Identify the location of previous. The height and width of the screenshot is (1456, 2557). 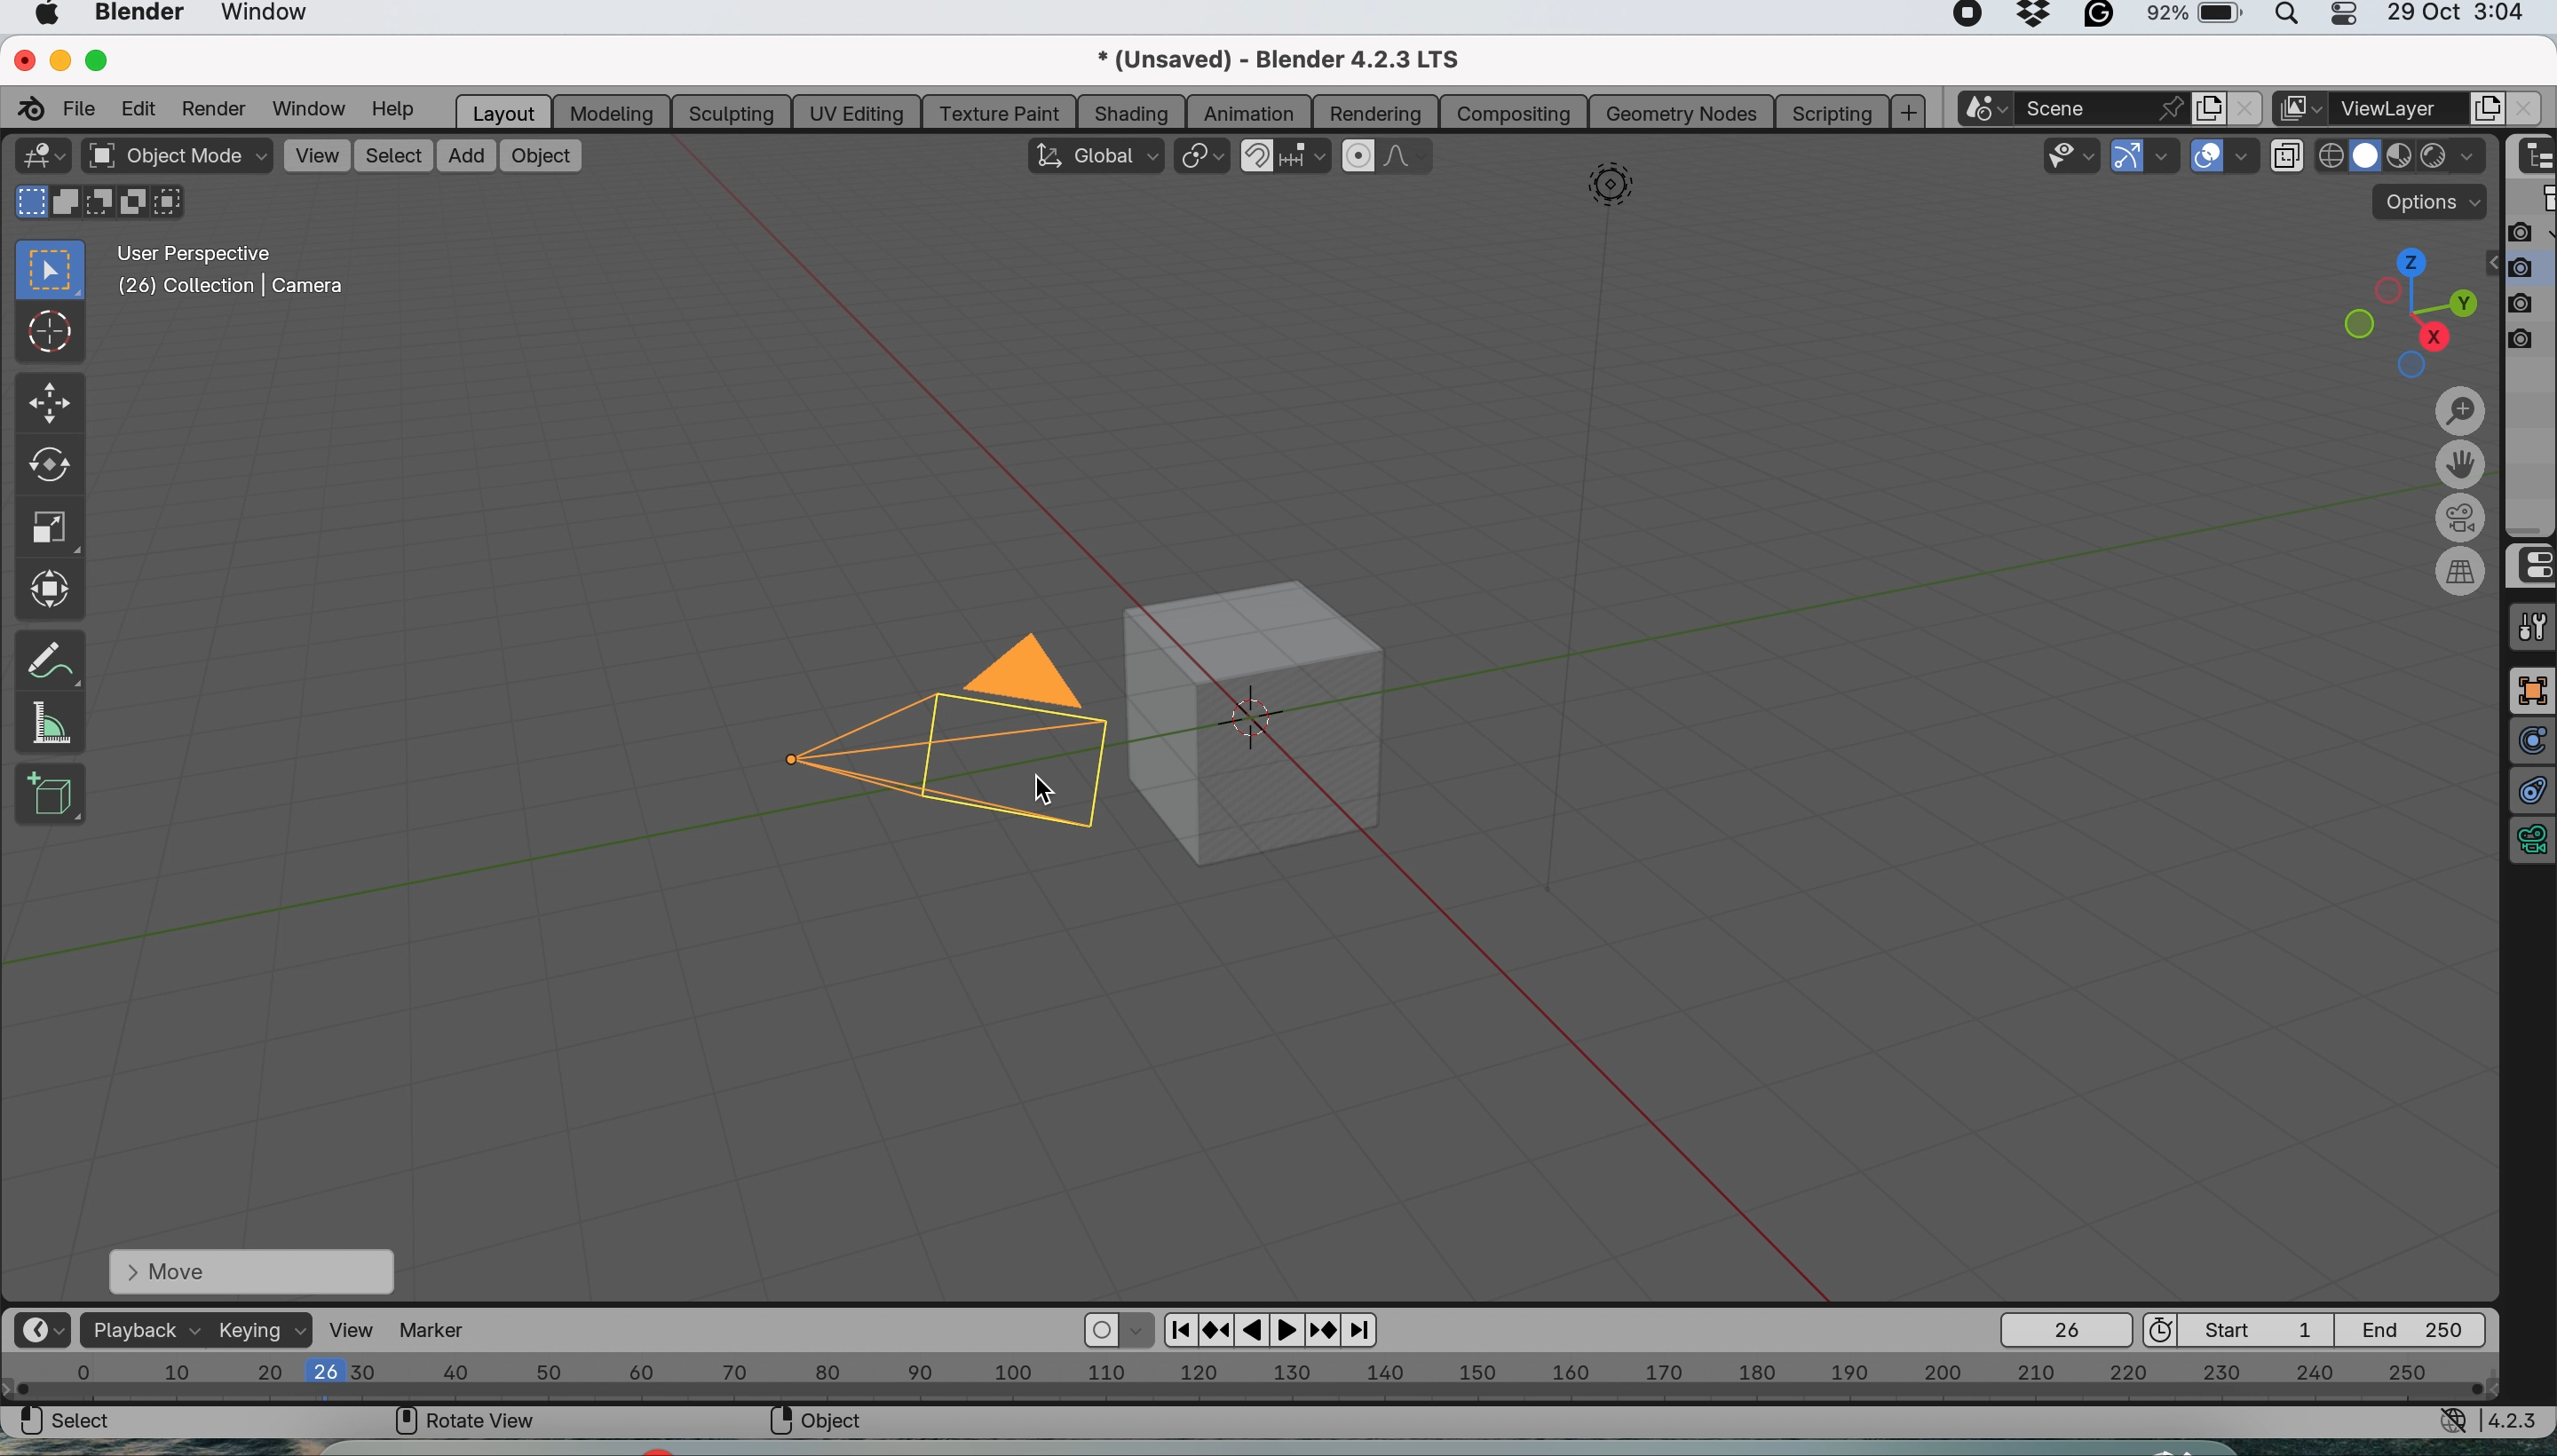
(1177, 1327).